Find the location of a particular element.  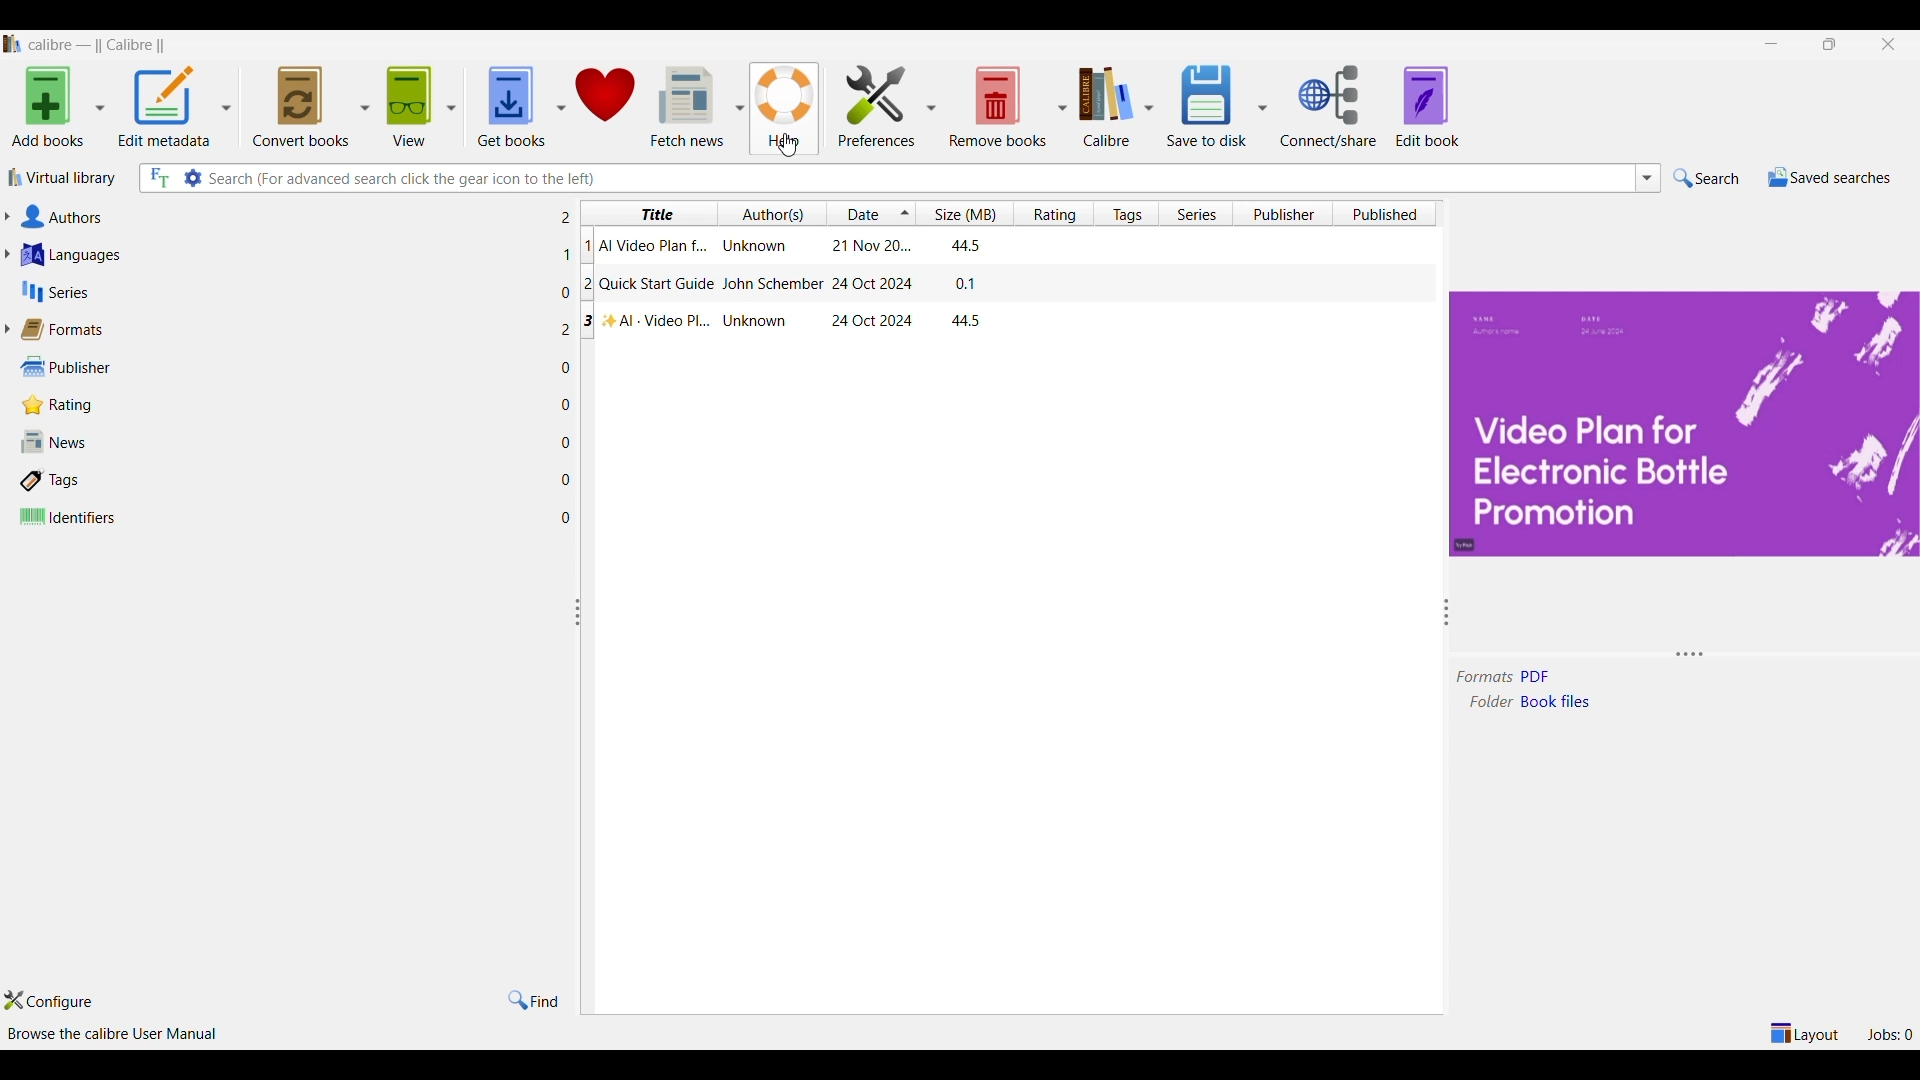

Languages is located at coordinates (281, 255).